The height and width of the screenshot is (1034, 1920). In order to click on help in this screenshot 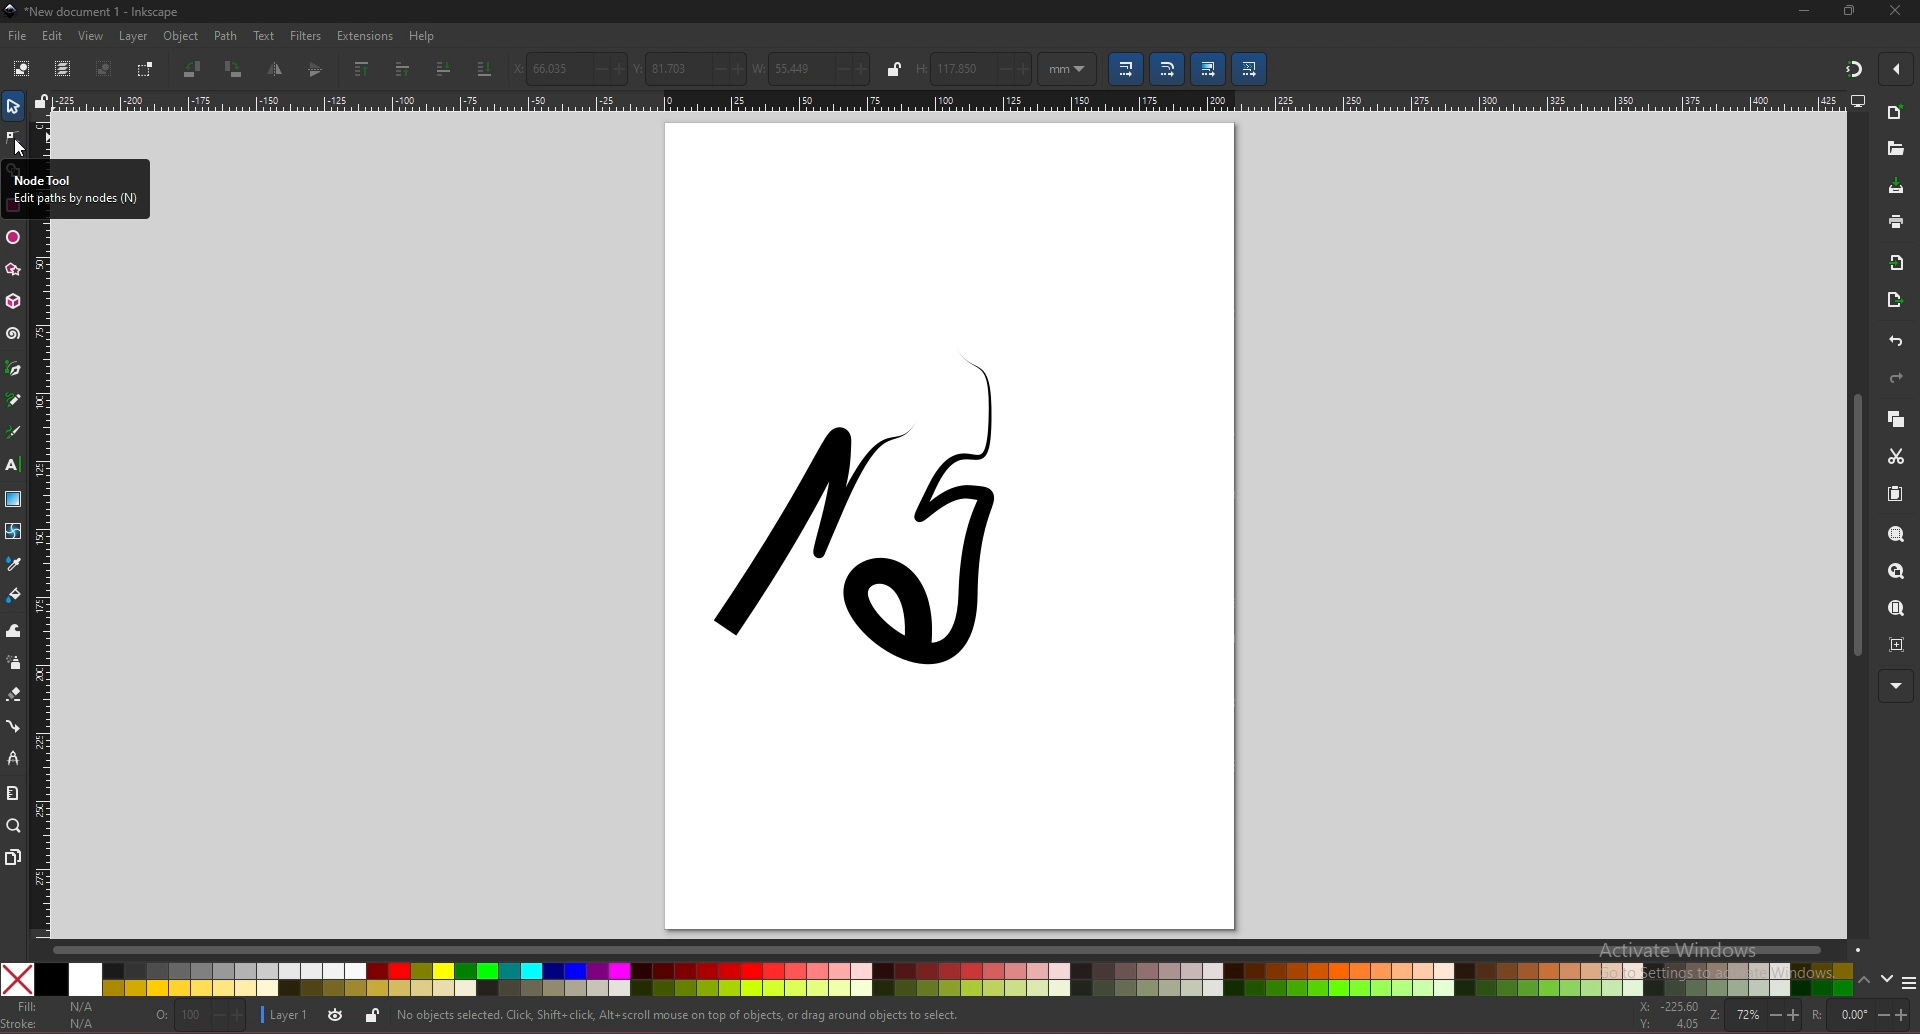, I will do `click(422, 37)`.